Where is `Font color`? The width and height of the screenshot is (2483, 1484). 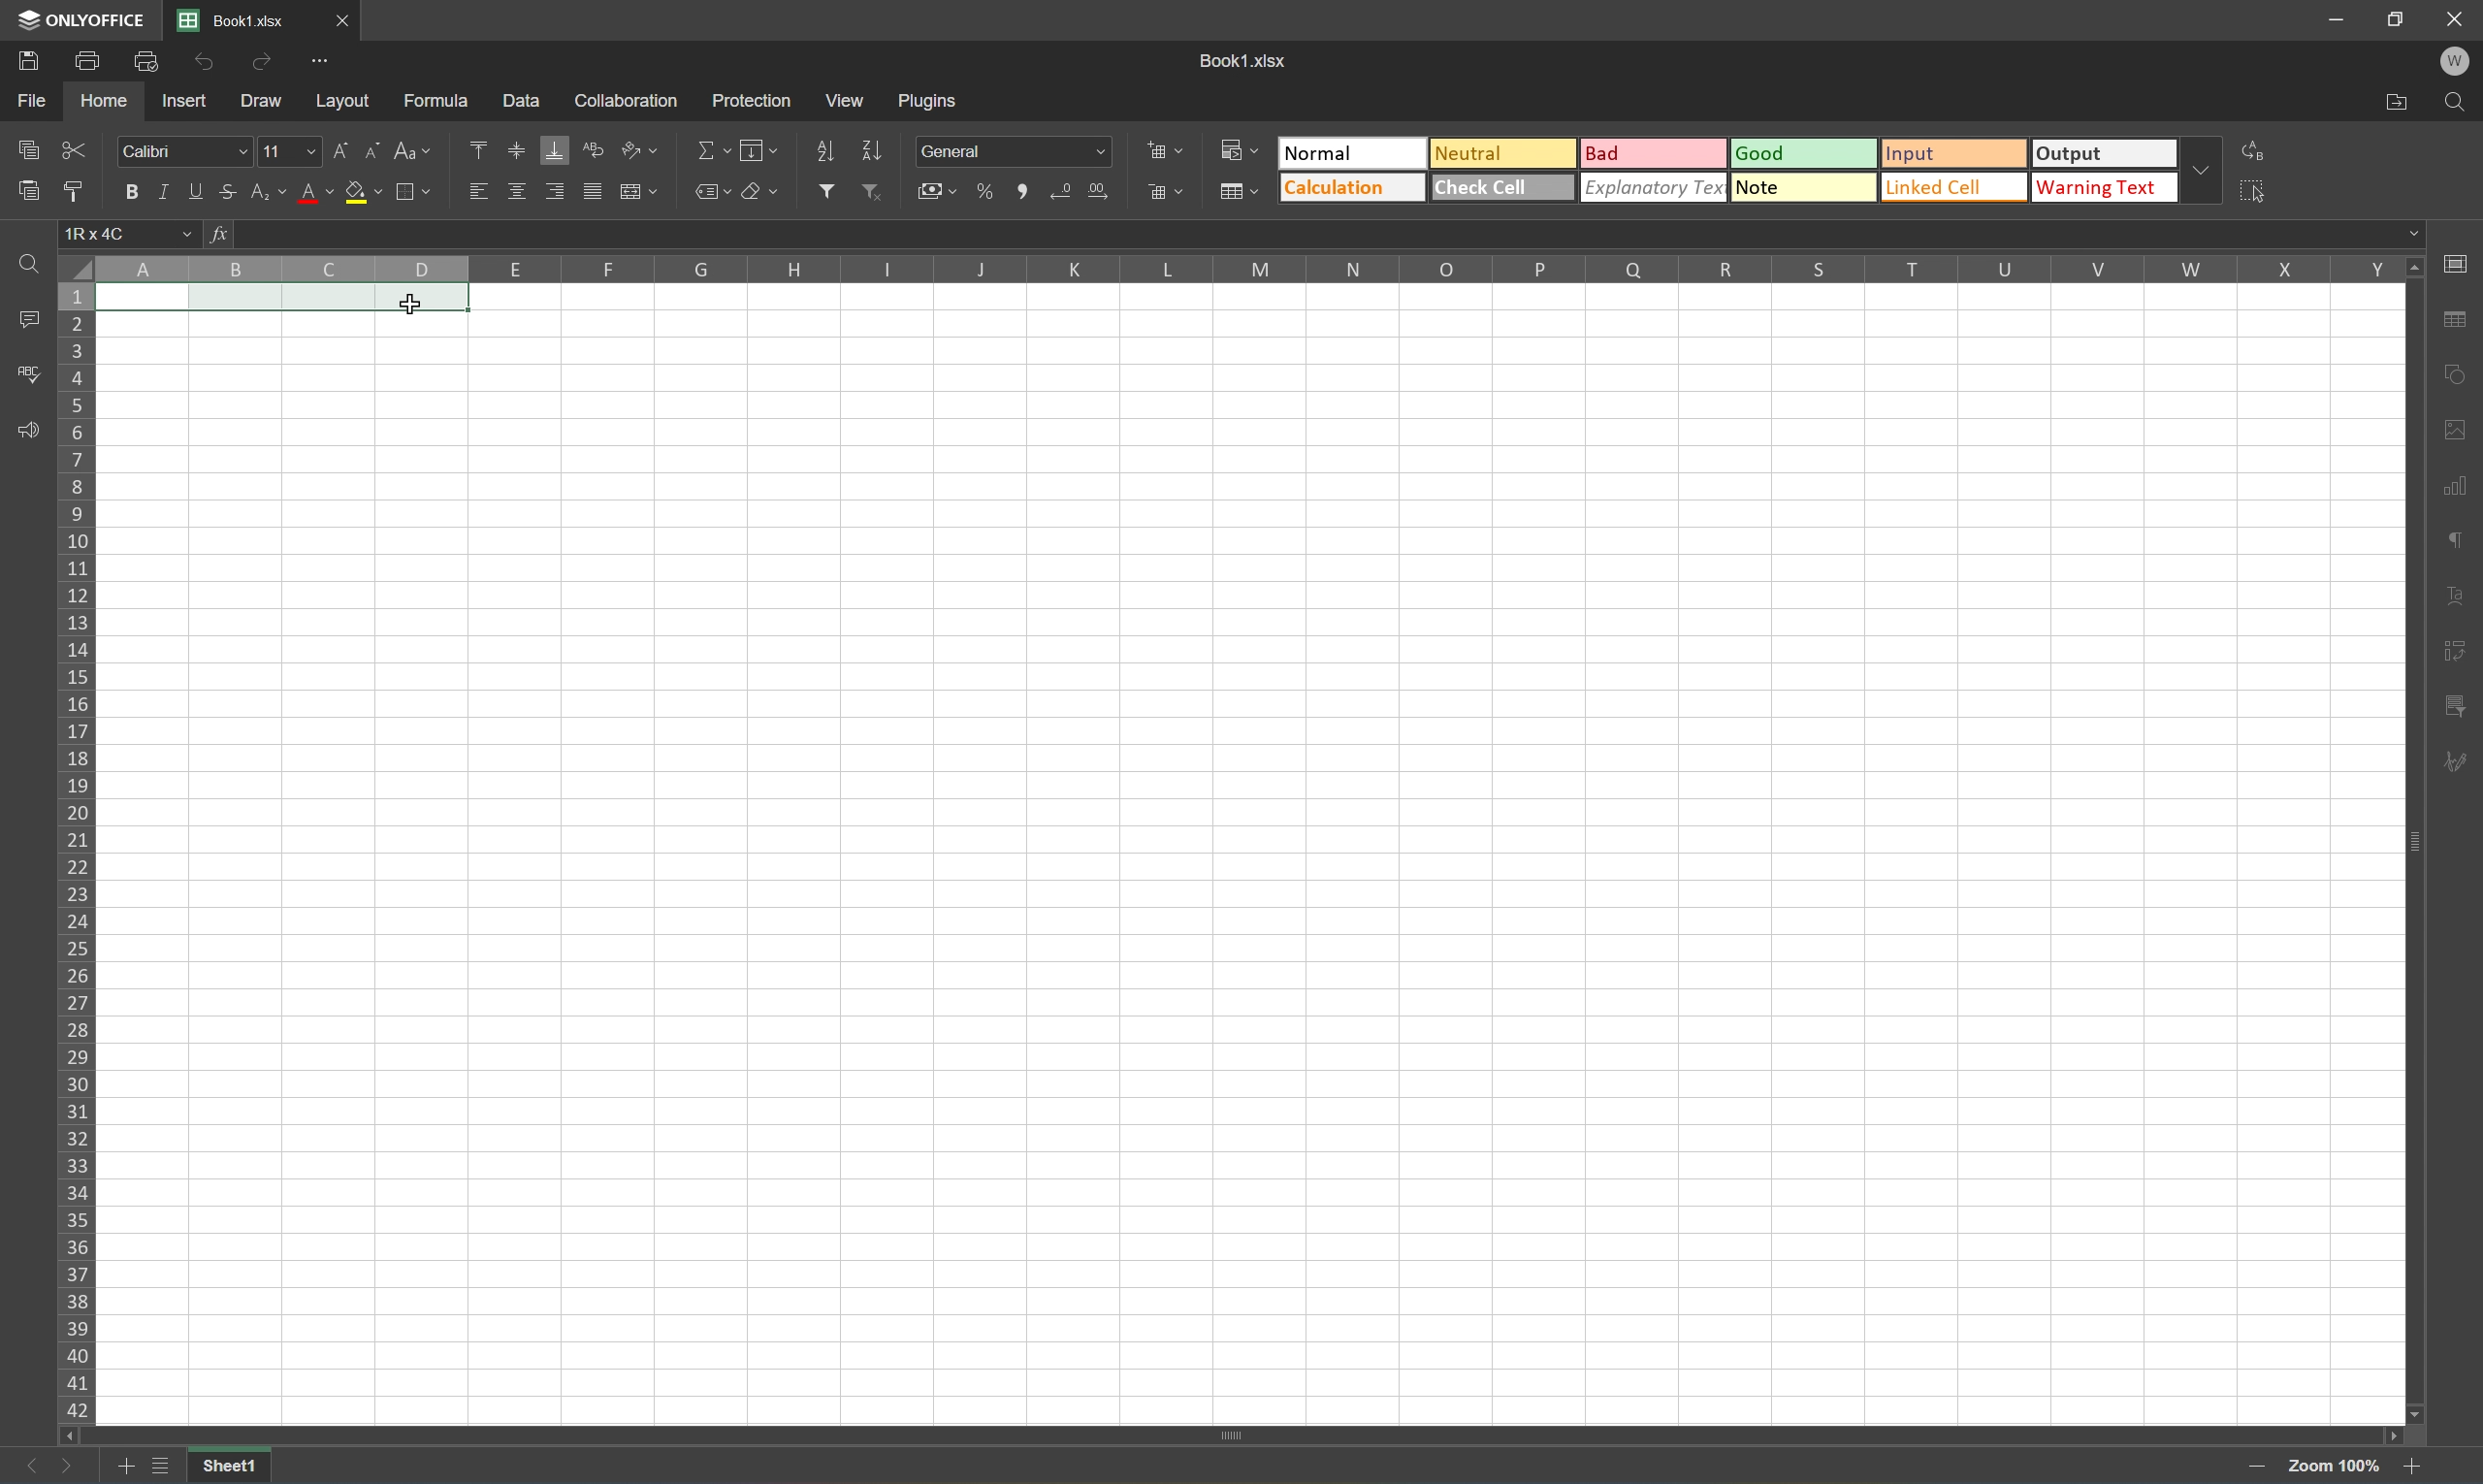 Font color is located at coordinates (315, 192).